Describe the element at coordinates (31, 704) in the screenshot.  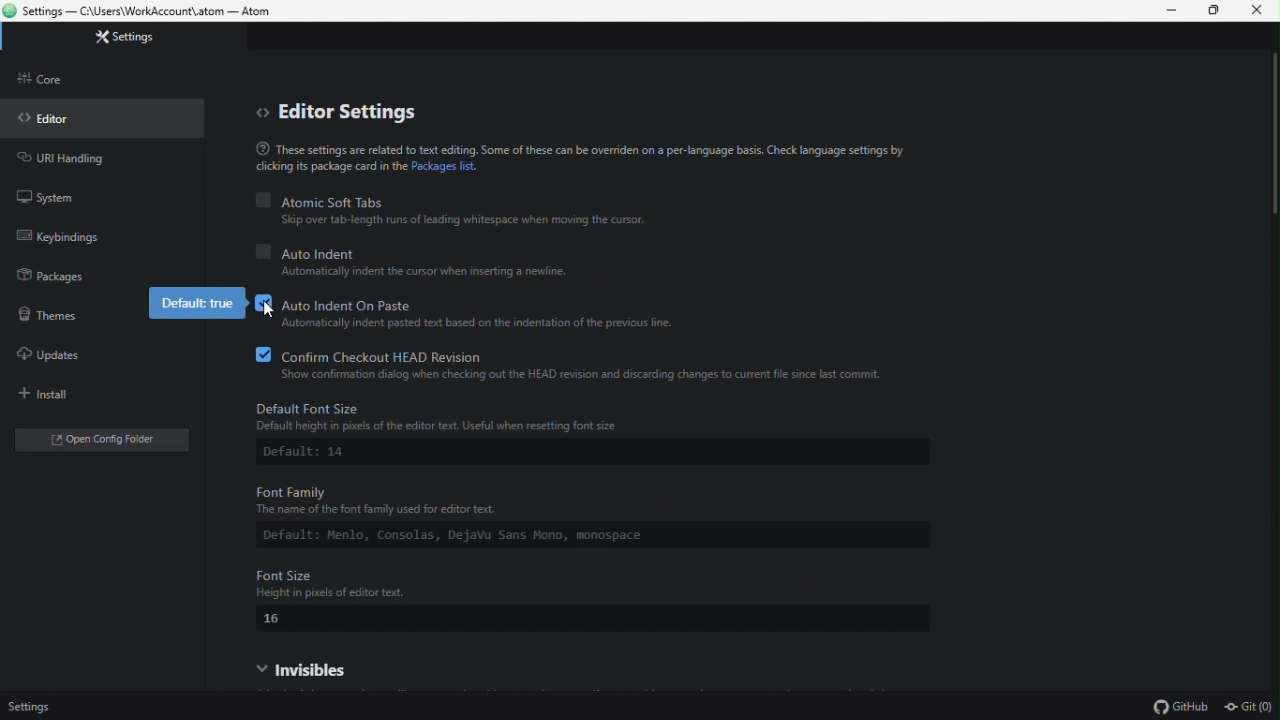
I see `Settings` at that location.